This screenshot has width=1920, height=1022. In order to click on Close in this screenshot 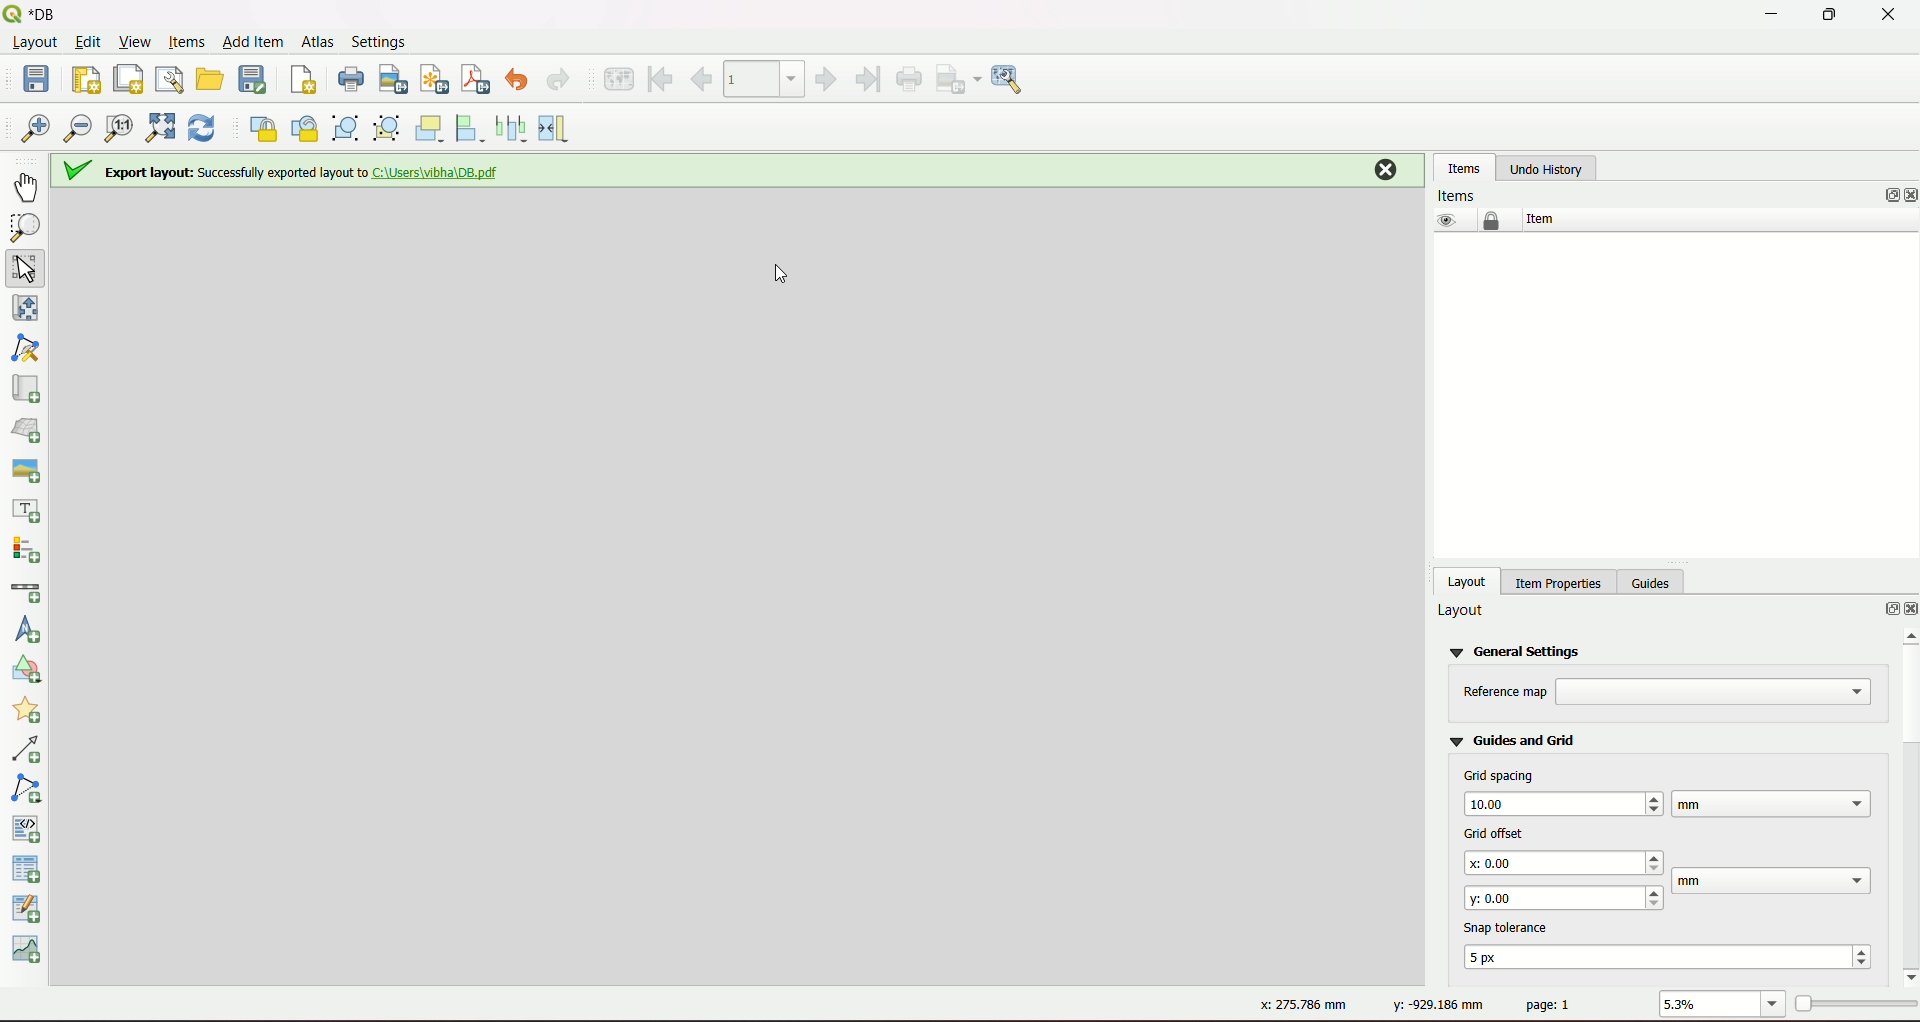, I will do `click(1381, 172)`.